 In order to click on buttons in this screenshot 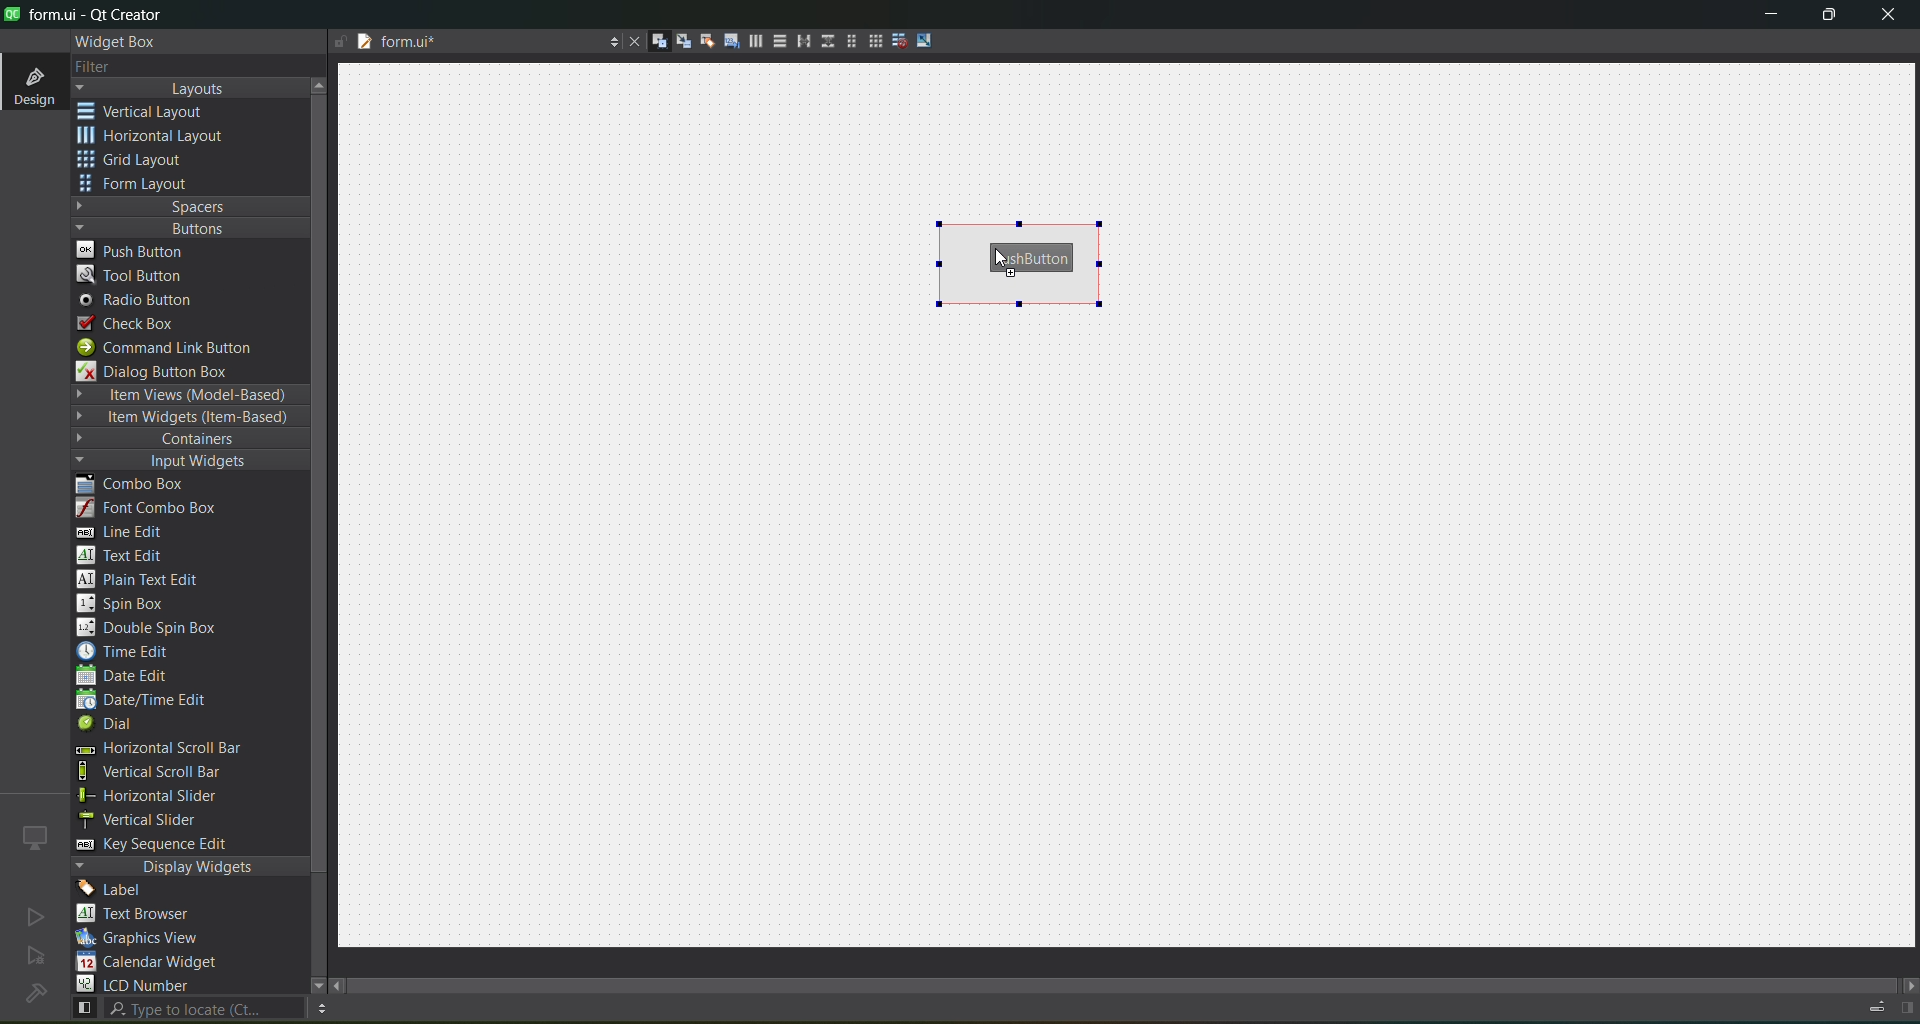, I will do `click(186, 227)`.